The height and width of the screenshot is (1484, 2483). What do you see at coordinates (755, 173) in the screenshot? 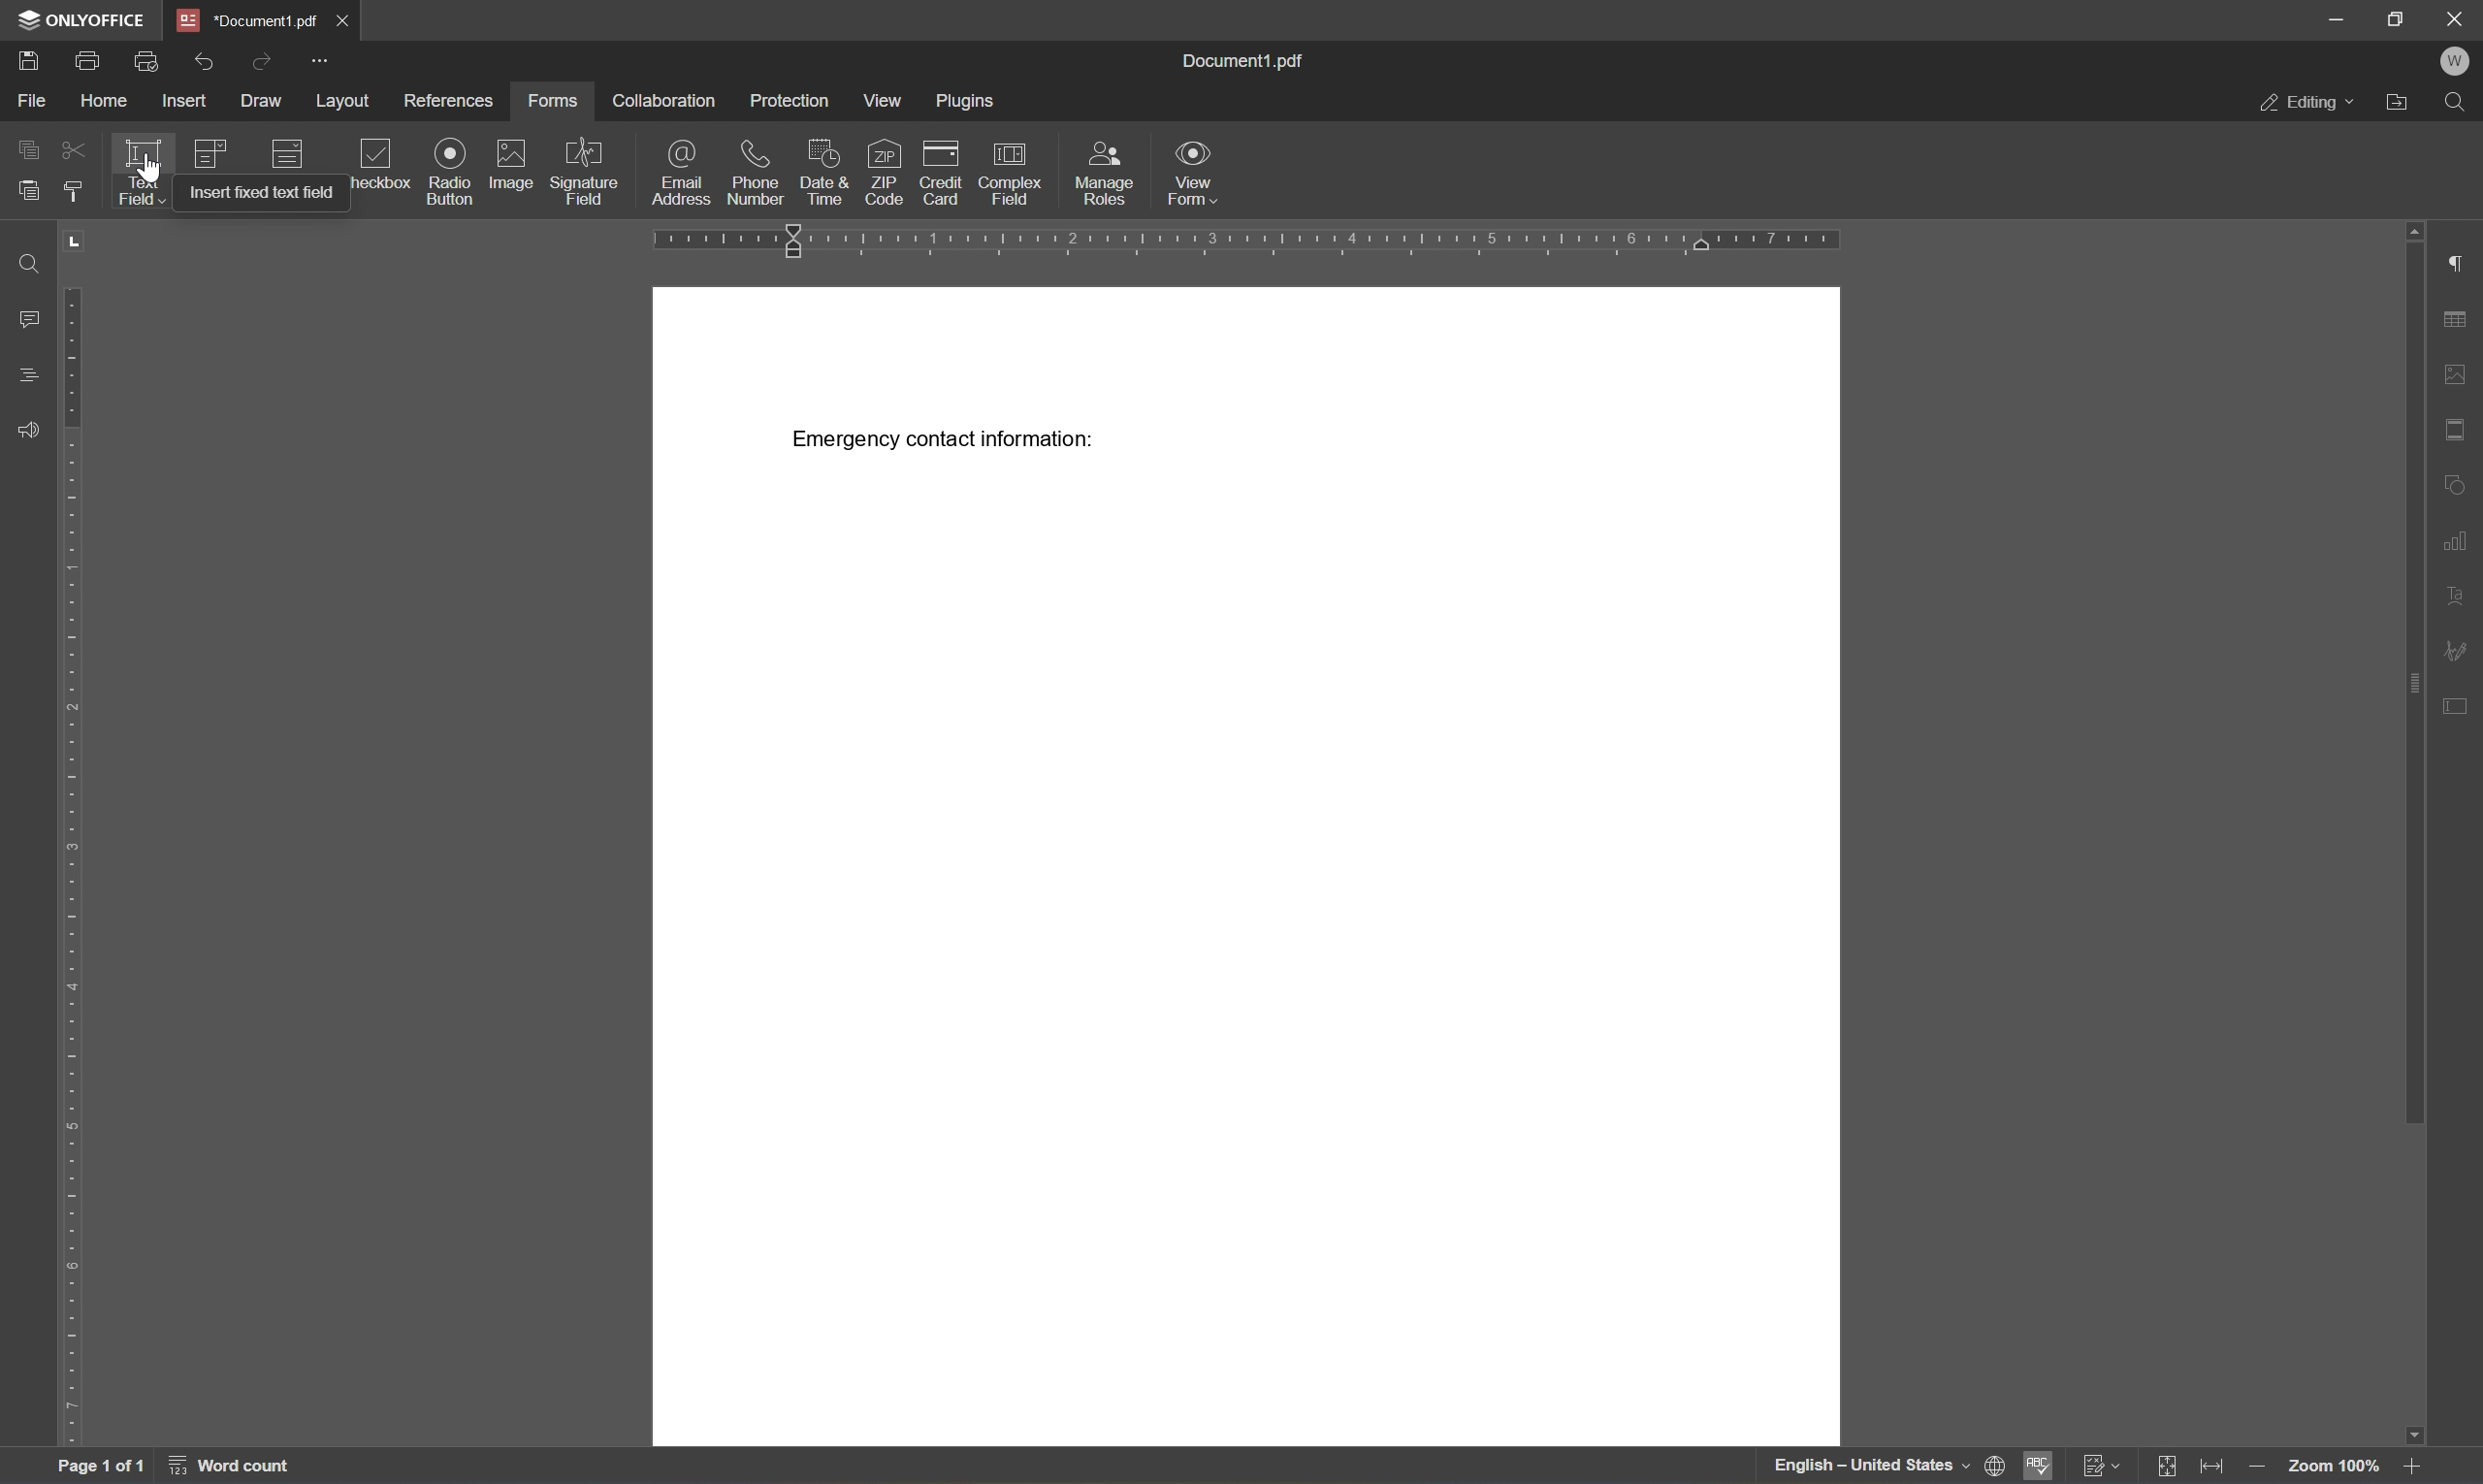
I see `phone number` at bounding box center [755, 173].